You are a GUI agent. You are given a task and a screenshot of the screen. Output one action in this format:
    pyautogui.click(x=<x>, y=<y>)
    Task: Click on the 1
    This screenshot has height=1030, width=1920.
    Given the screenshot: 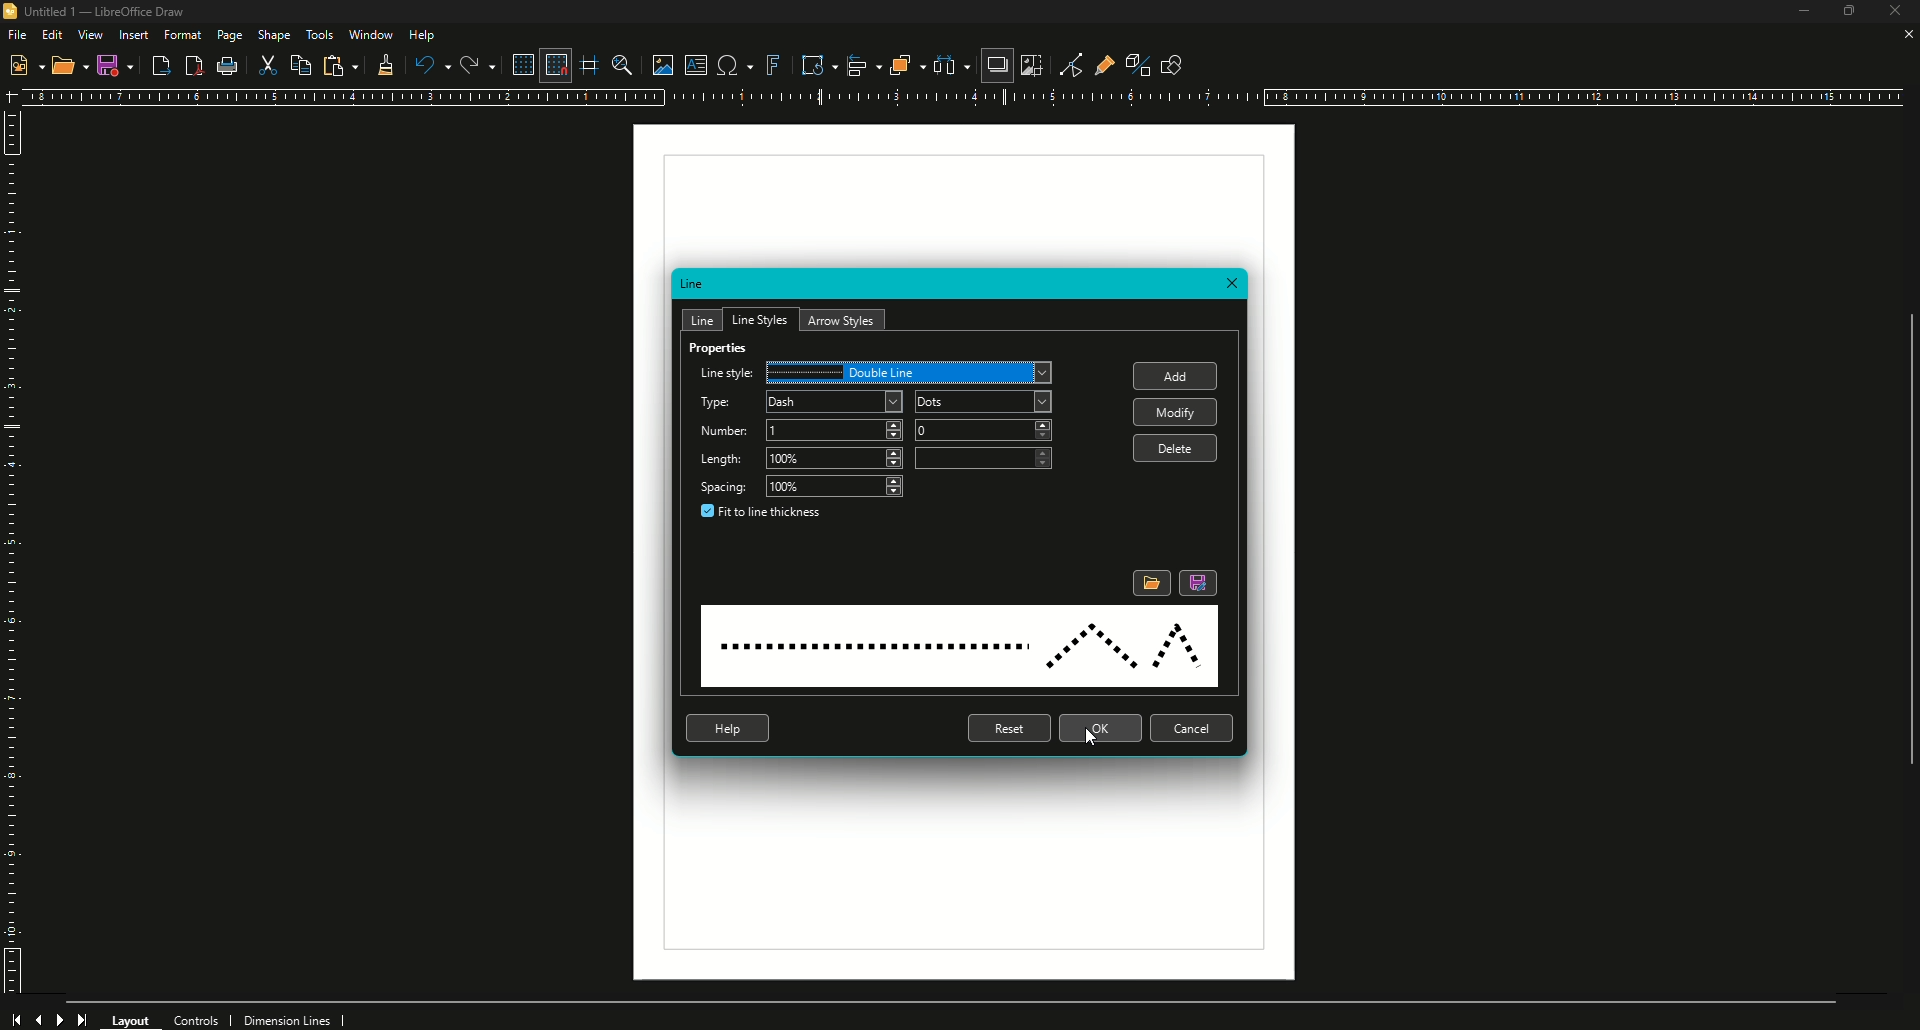 What is the action you would take?
    pyautogui.click(x=834, y=429)
    